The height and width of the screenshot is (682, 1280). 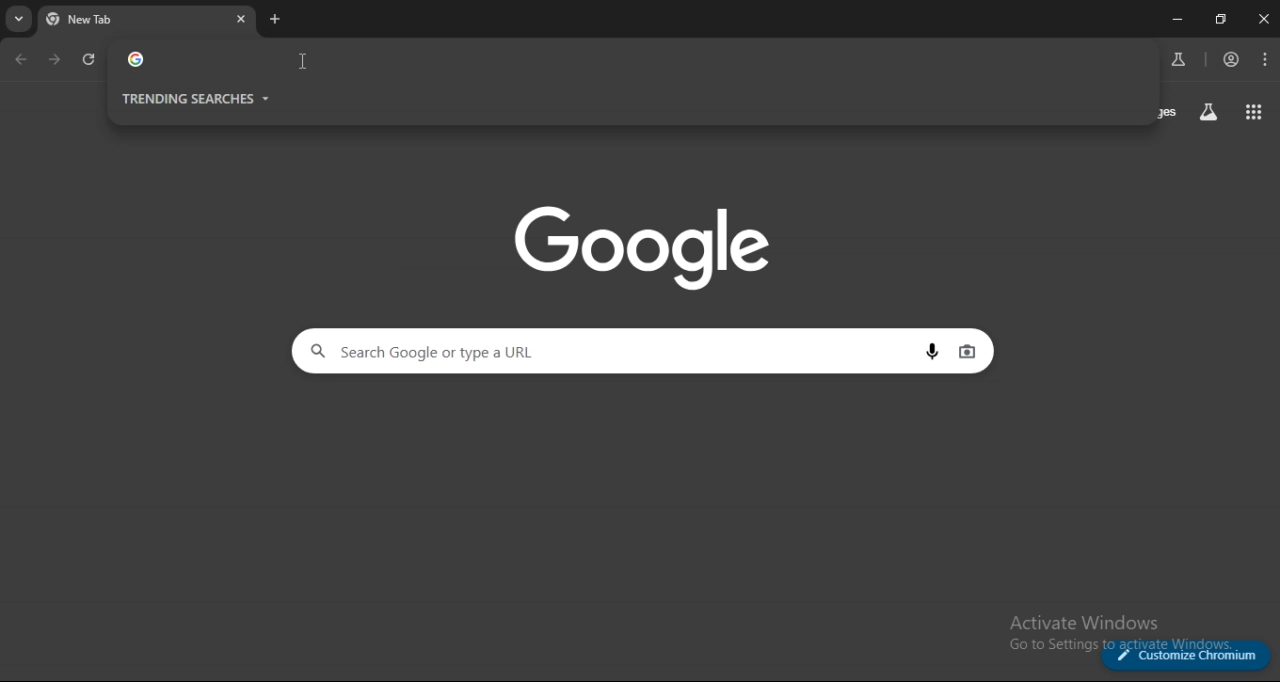 I want to click on customize chromium, so click(x=1187, y=655).